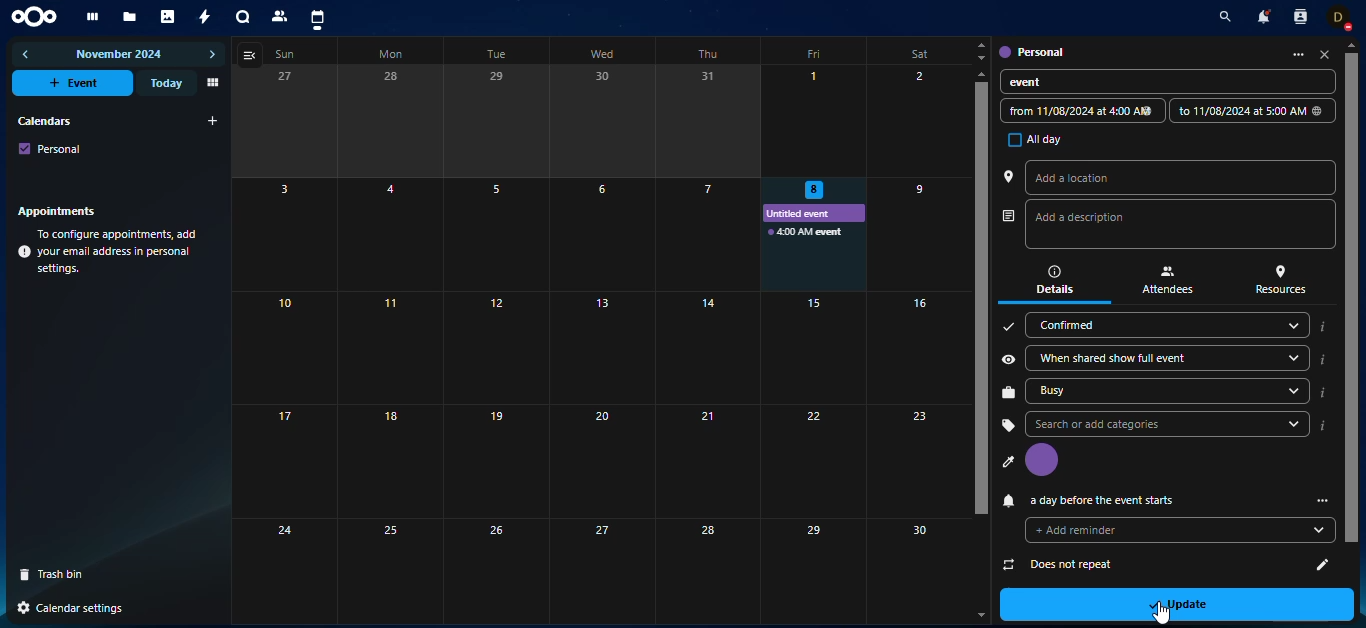 This screenshot has width=1366, height=628. Describe the element at coordinates (1050, 280) in the screenshot. I see `details` at that location.